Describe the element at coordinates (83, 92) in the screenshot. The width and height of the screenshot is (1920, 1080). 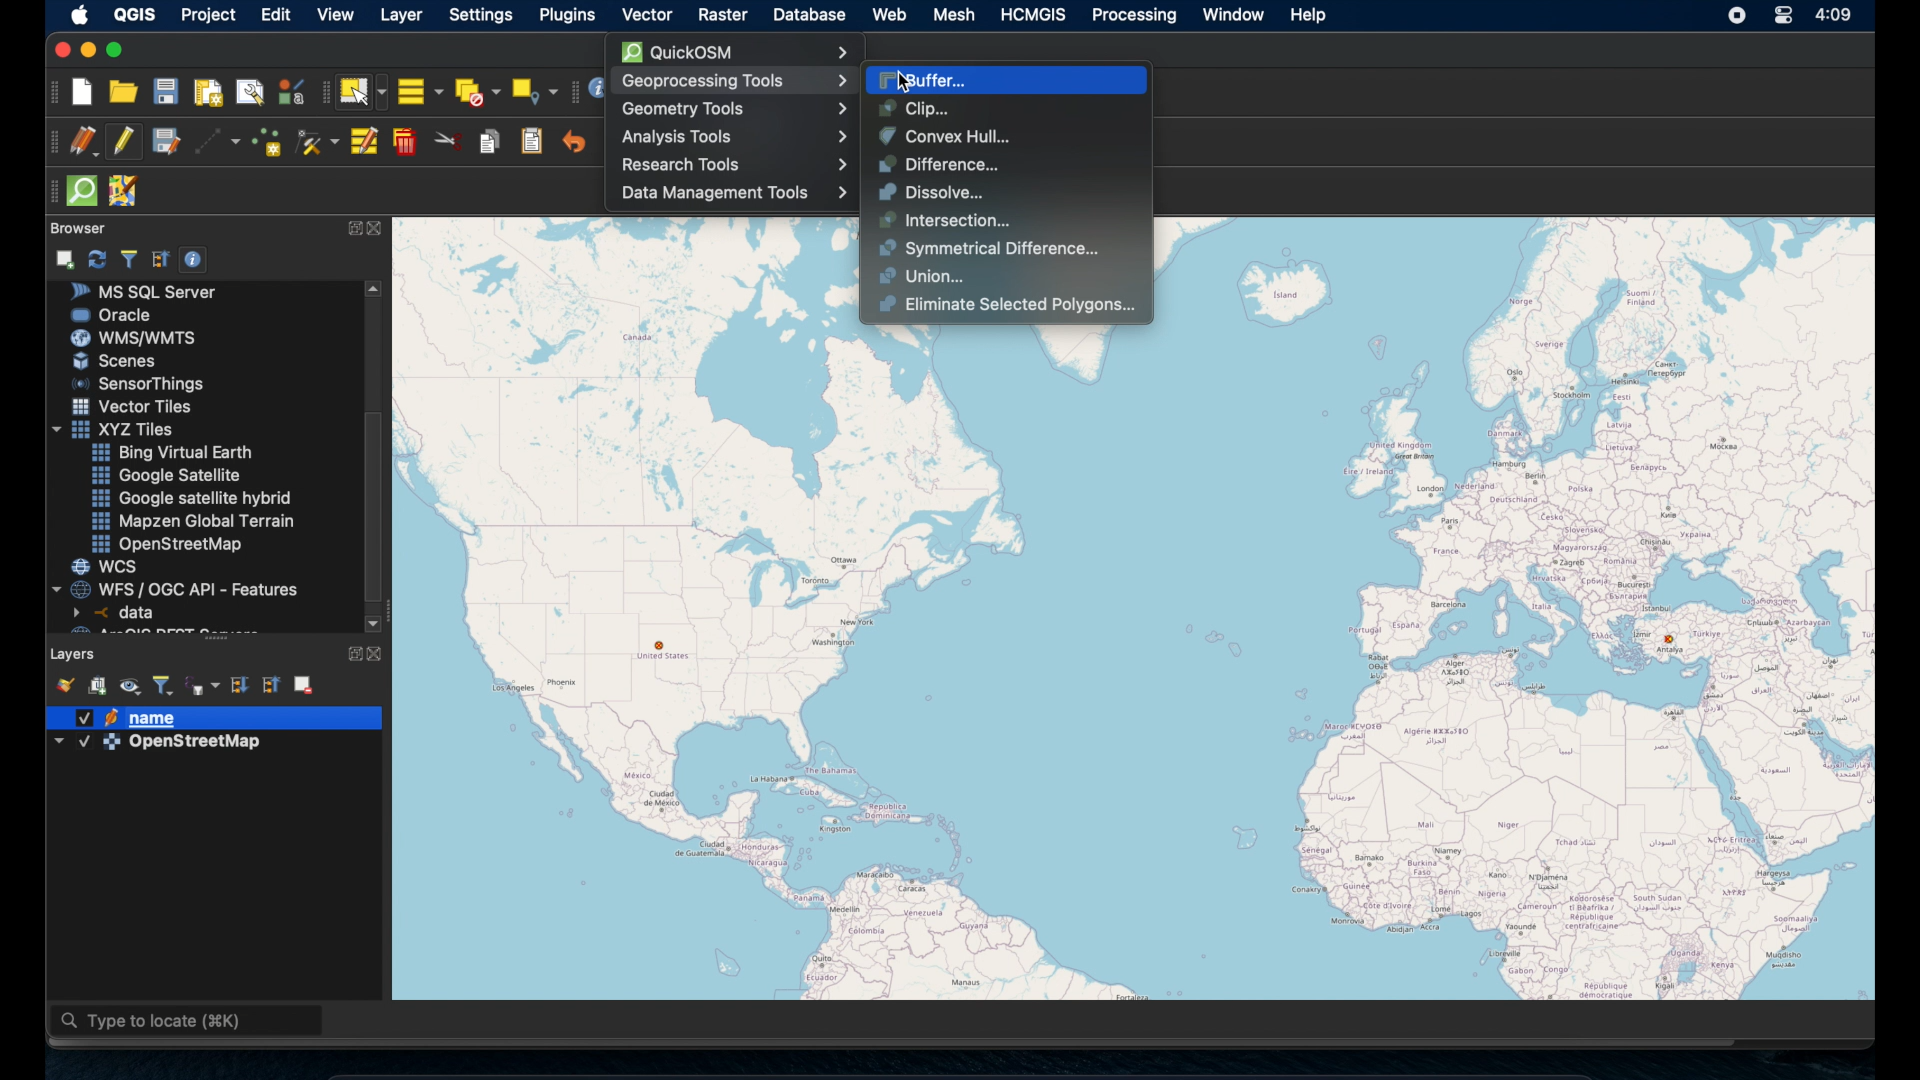
I see `new project` at that location.